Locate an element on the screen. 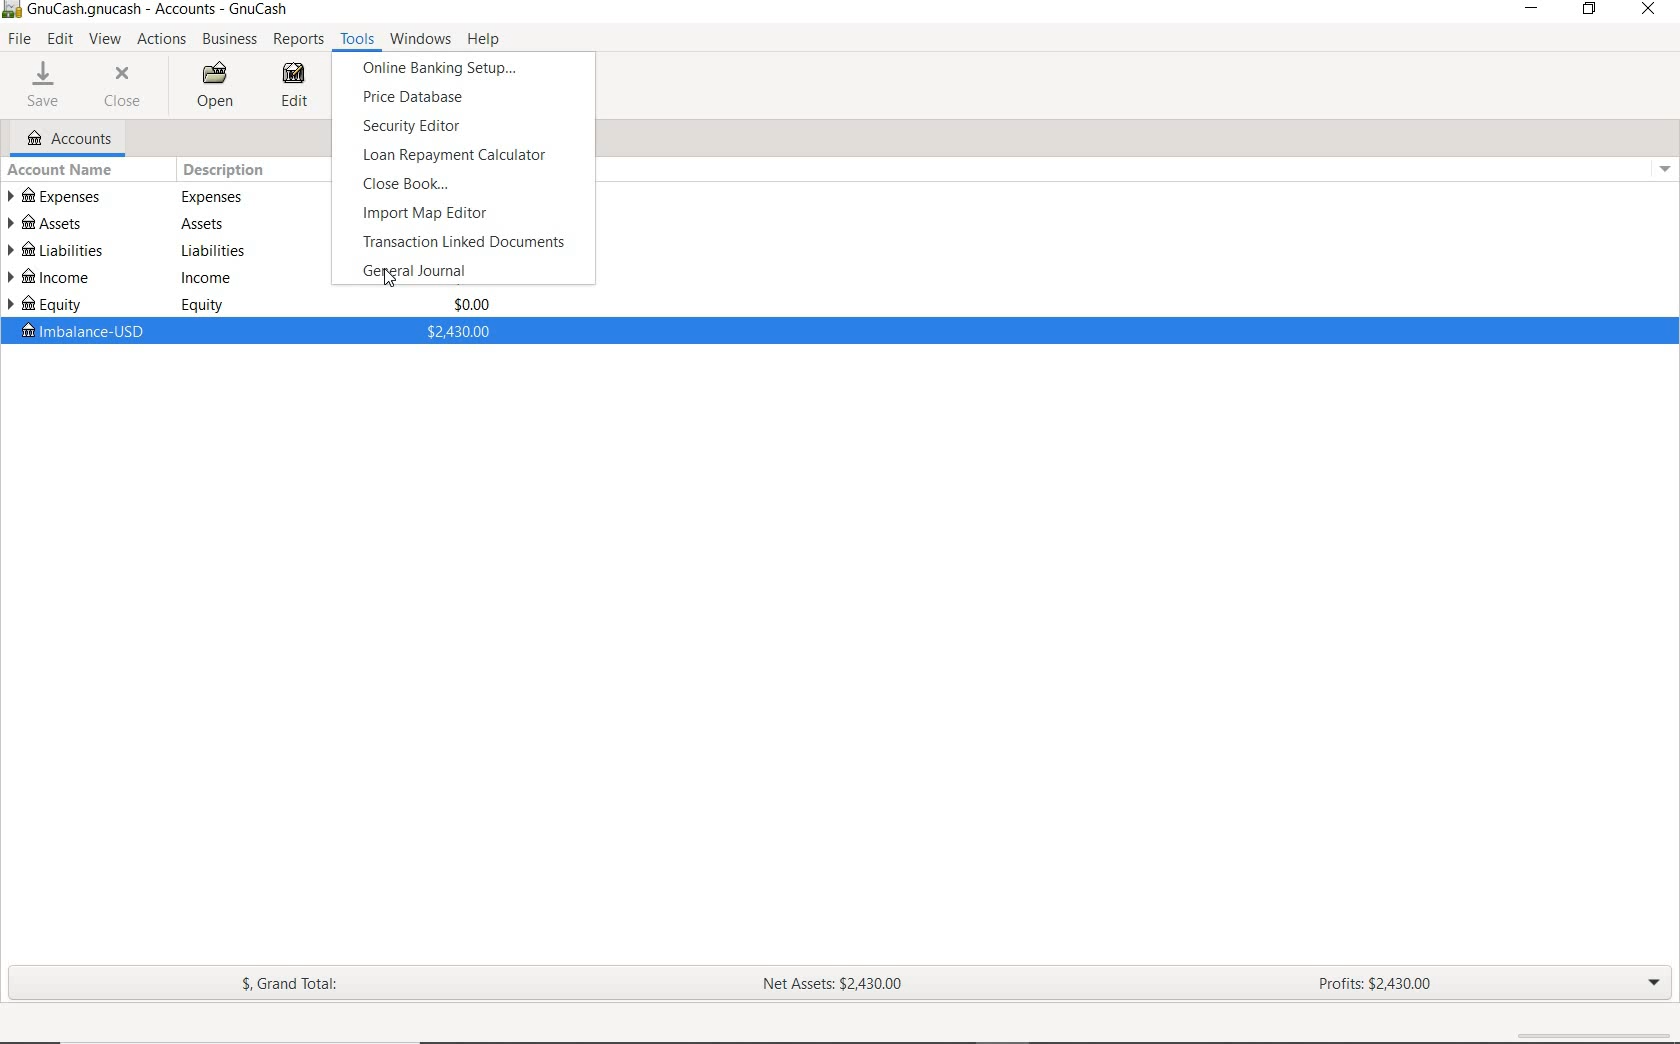 The height and width of the screenshot is (1044, 1680). NET ASSETS is located at coordinates (831, 984).